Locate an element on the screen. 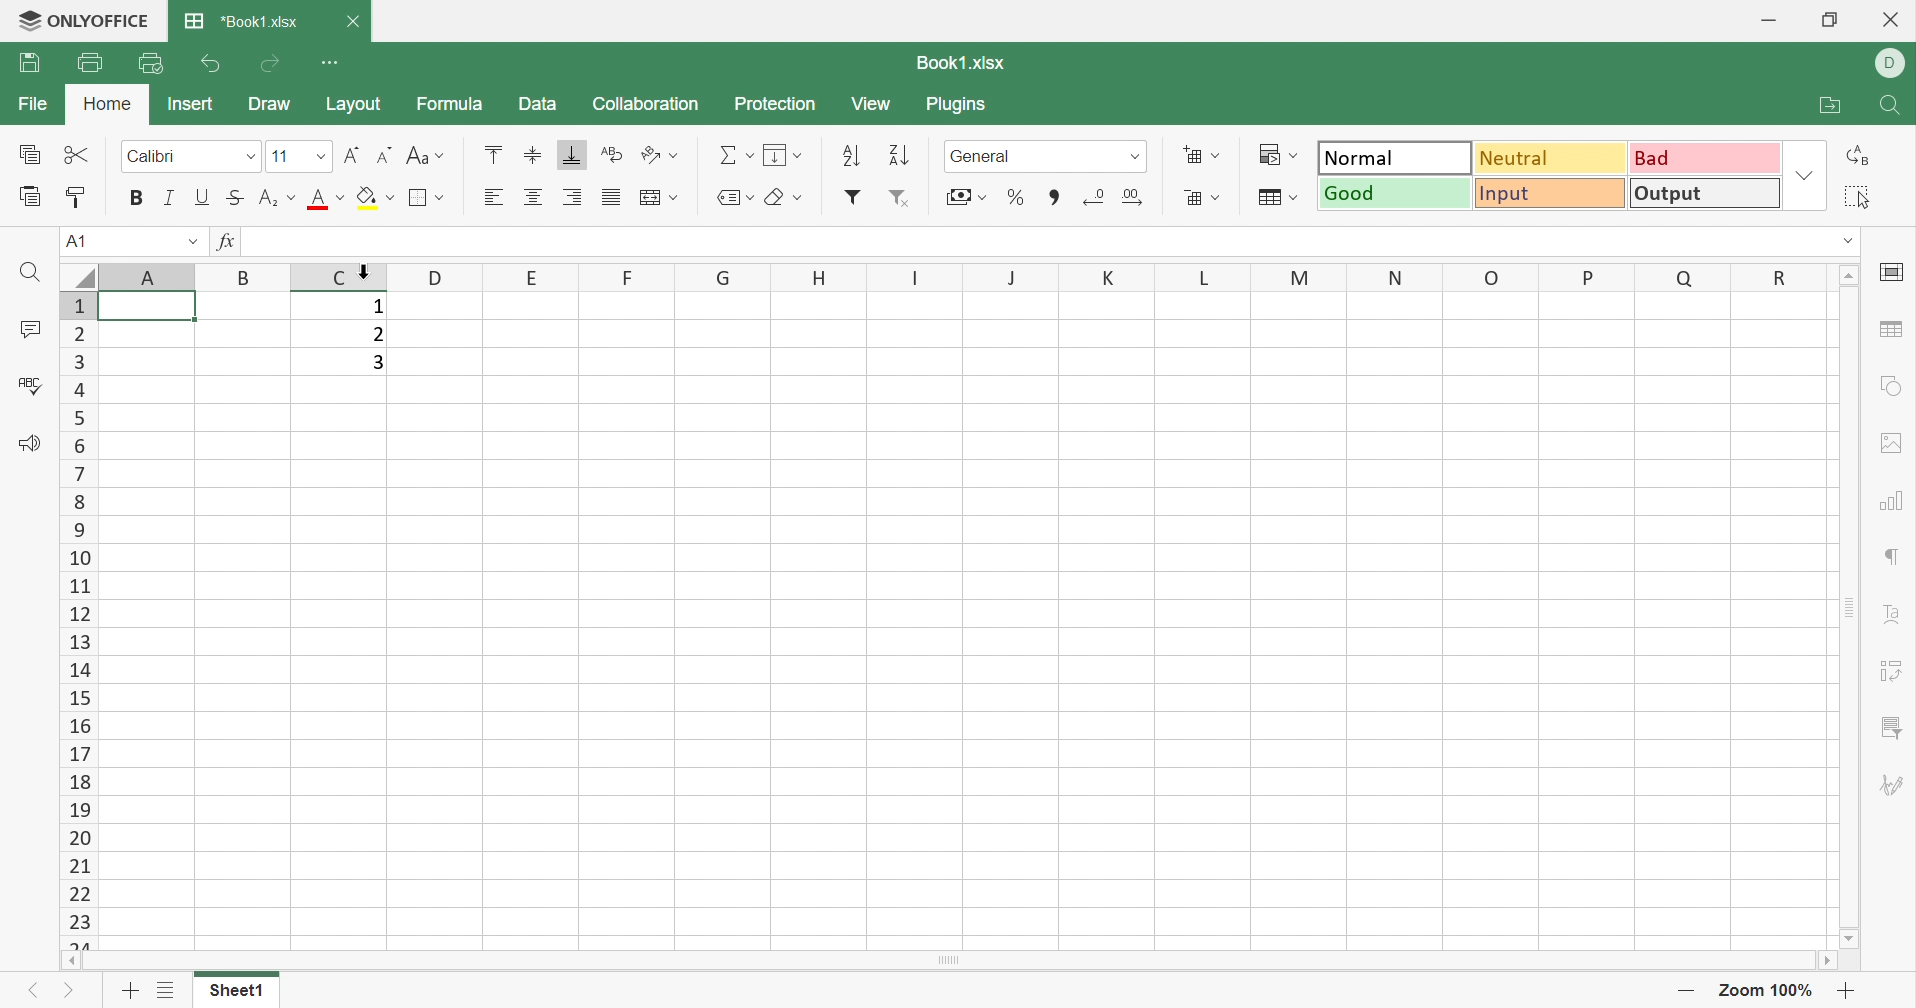 This screenshot has height=1008, width=1916. Descending order is located at coordinates (896, 158).